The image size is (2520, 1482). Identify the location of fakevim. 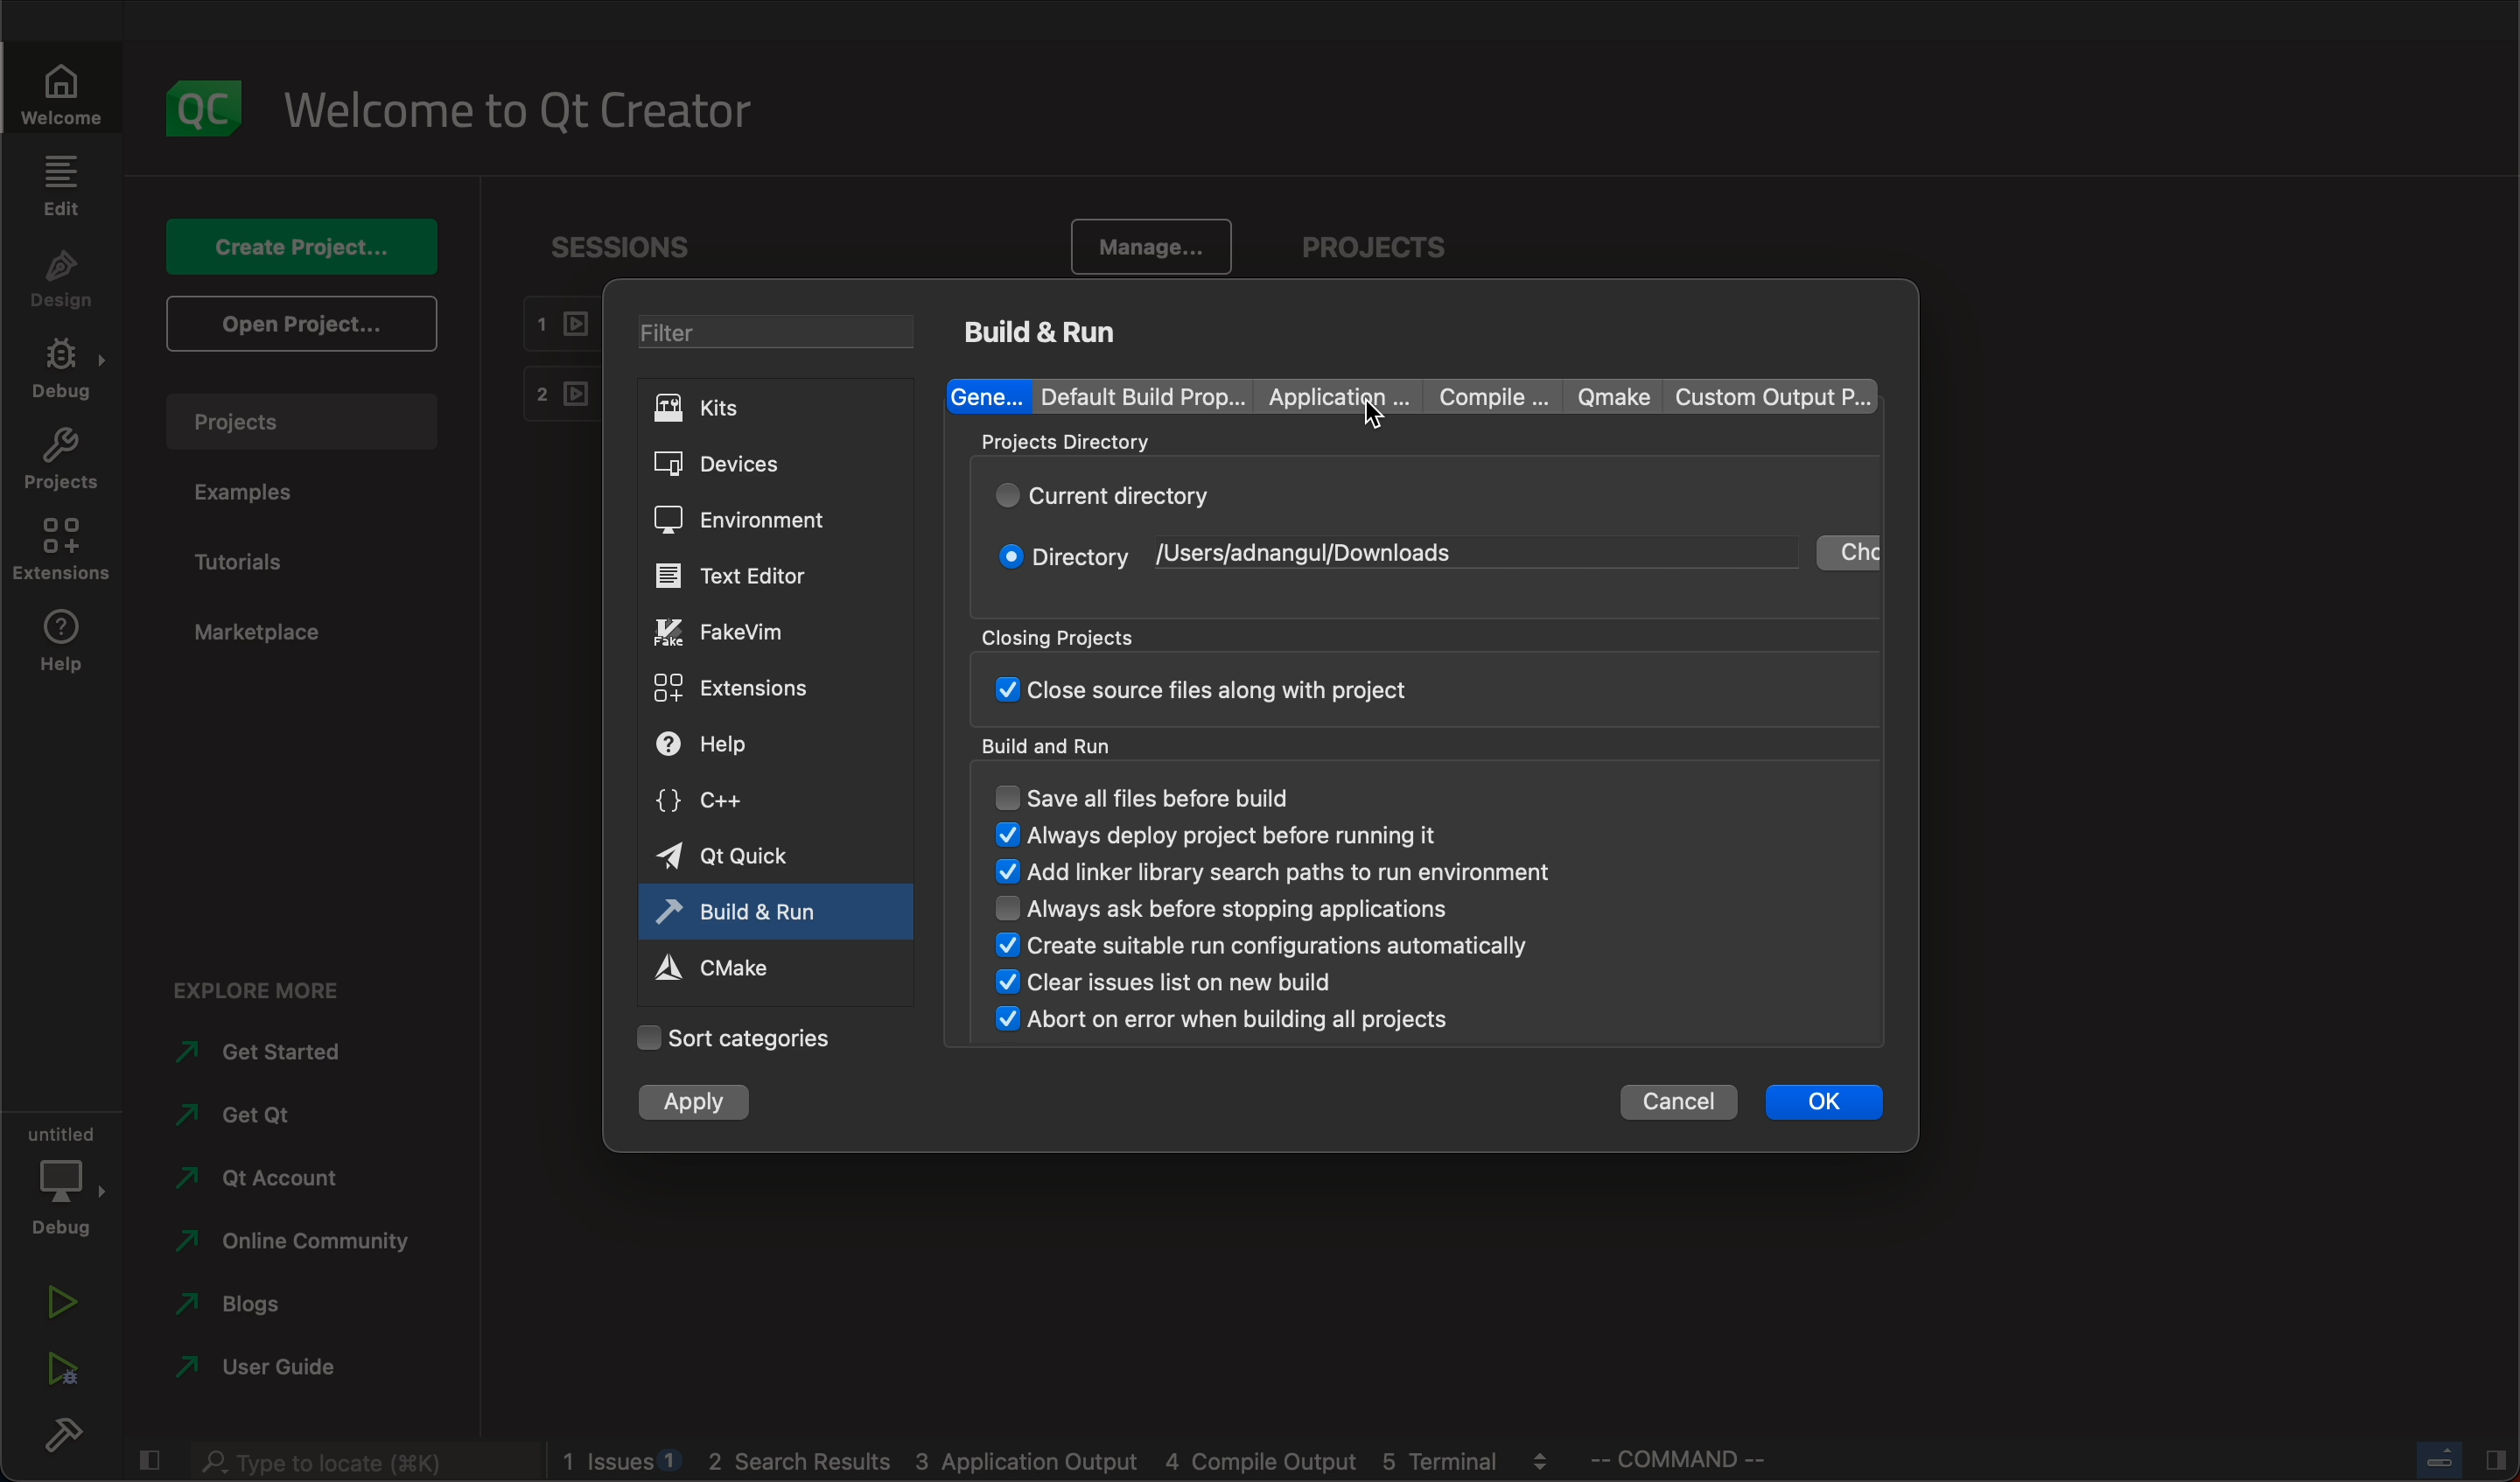
(752, 633).